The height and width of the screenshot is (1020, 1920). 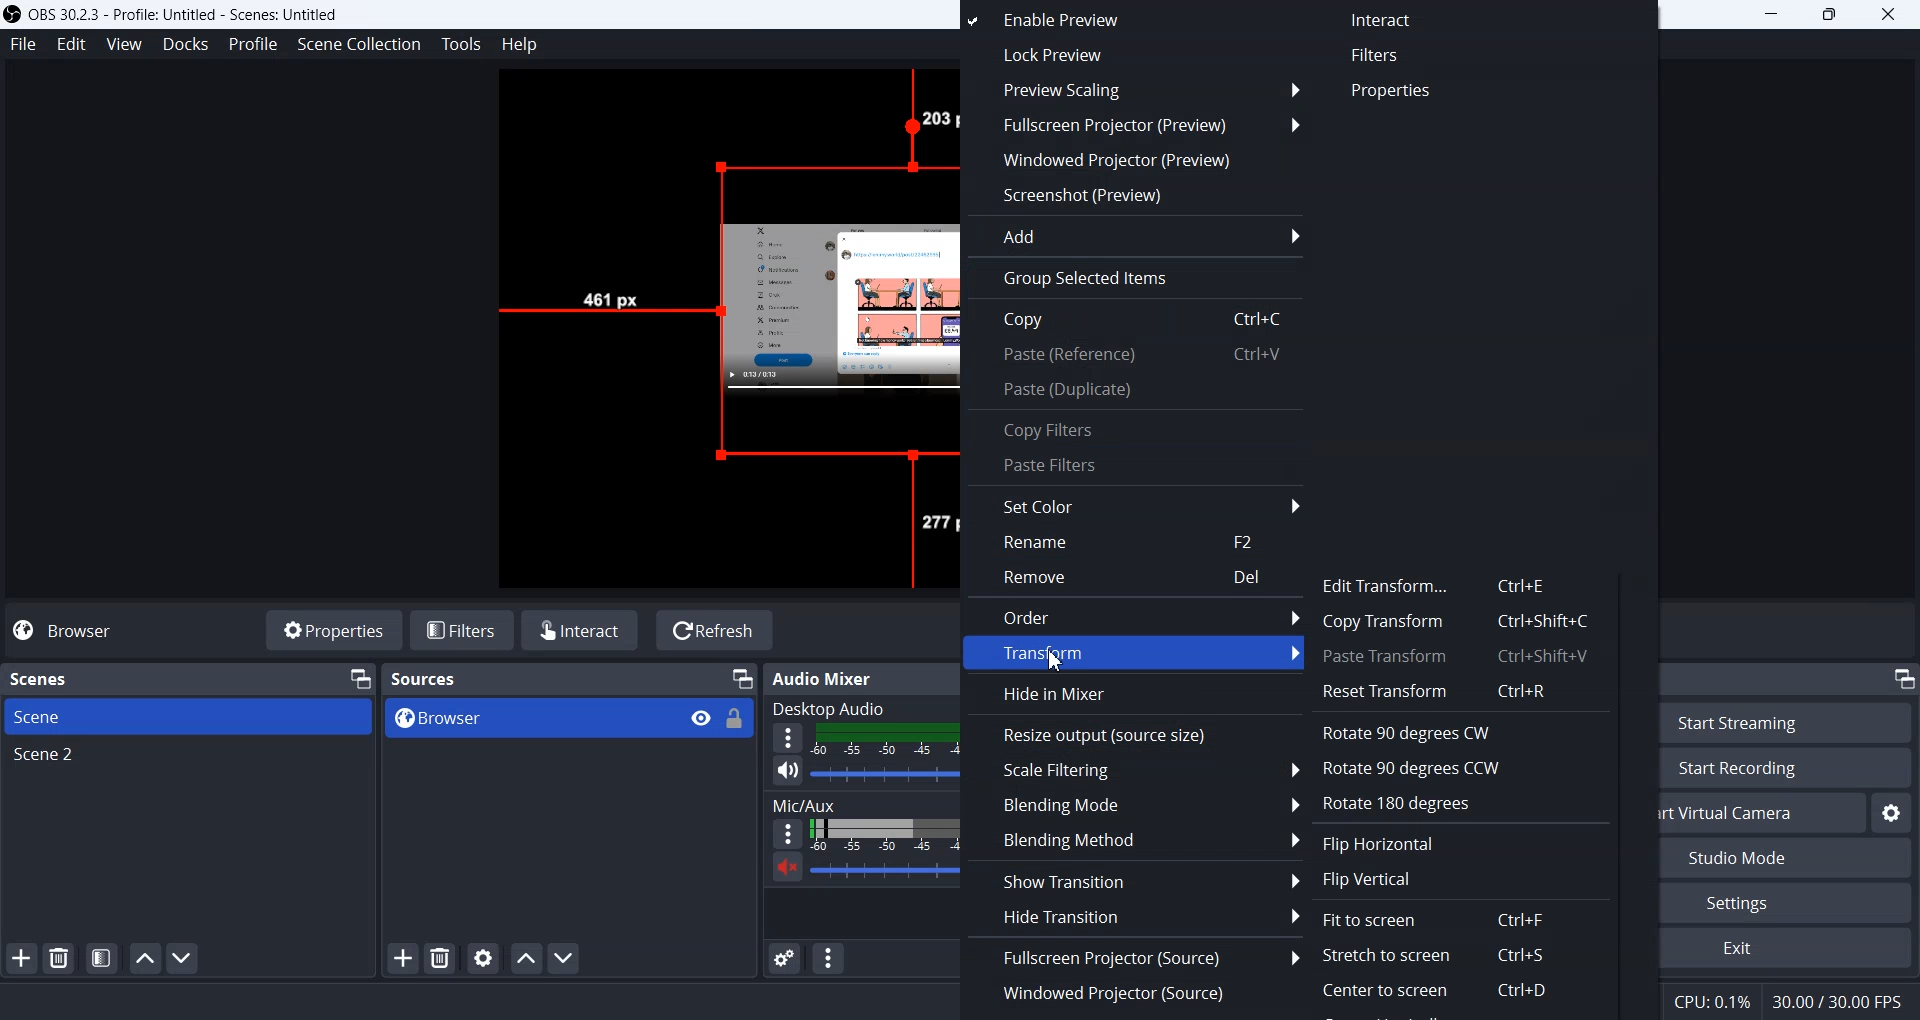 I want to click on Rotate 90 degree CW, so click(x=1459, y=732).